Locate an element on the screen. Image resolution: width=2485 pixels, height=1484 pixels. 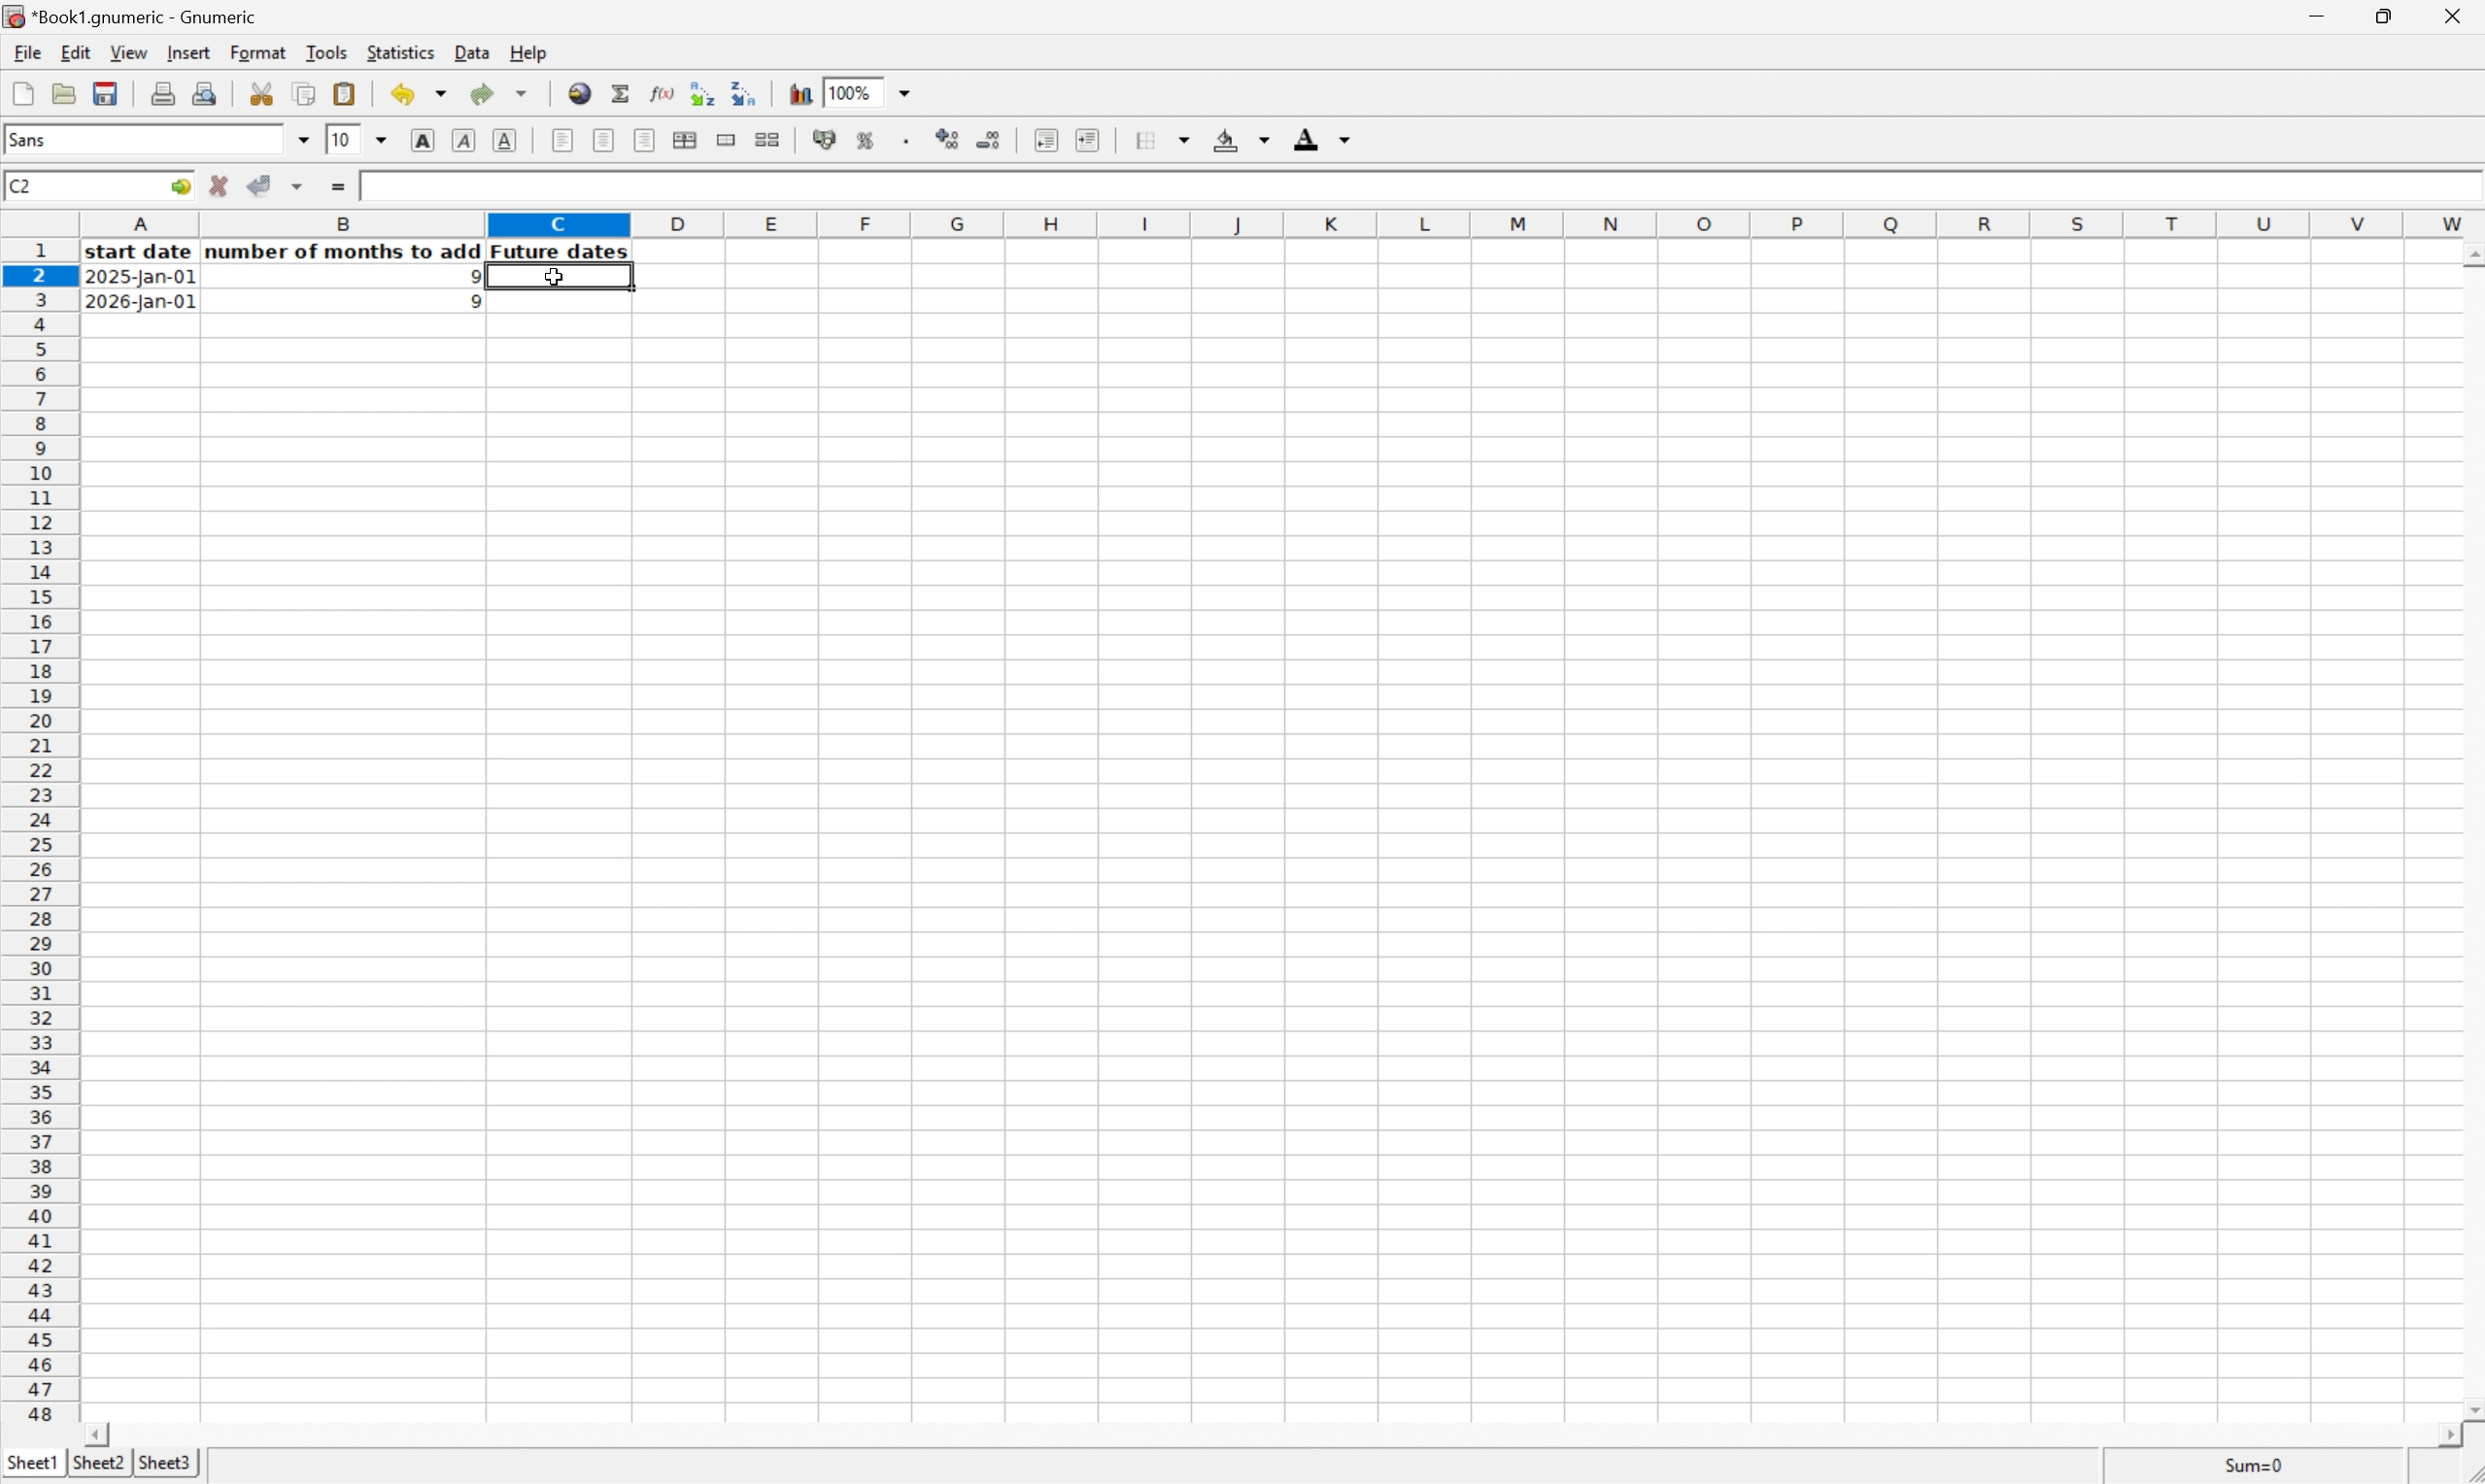
Print preview is located at coordinates (205, 92).